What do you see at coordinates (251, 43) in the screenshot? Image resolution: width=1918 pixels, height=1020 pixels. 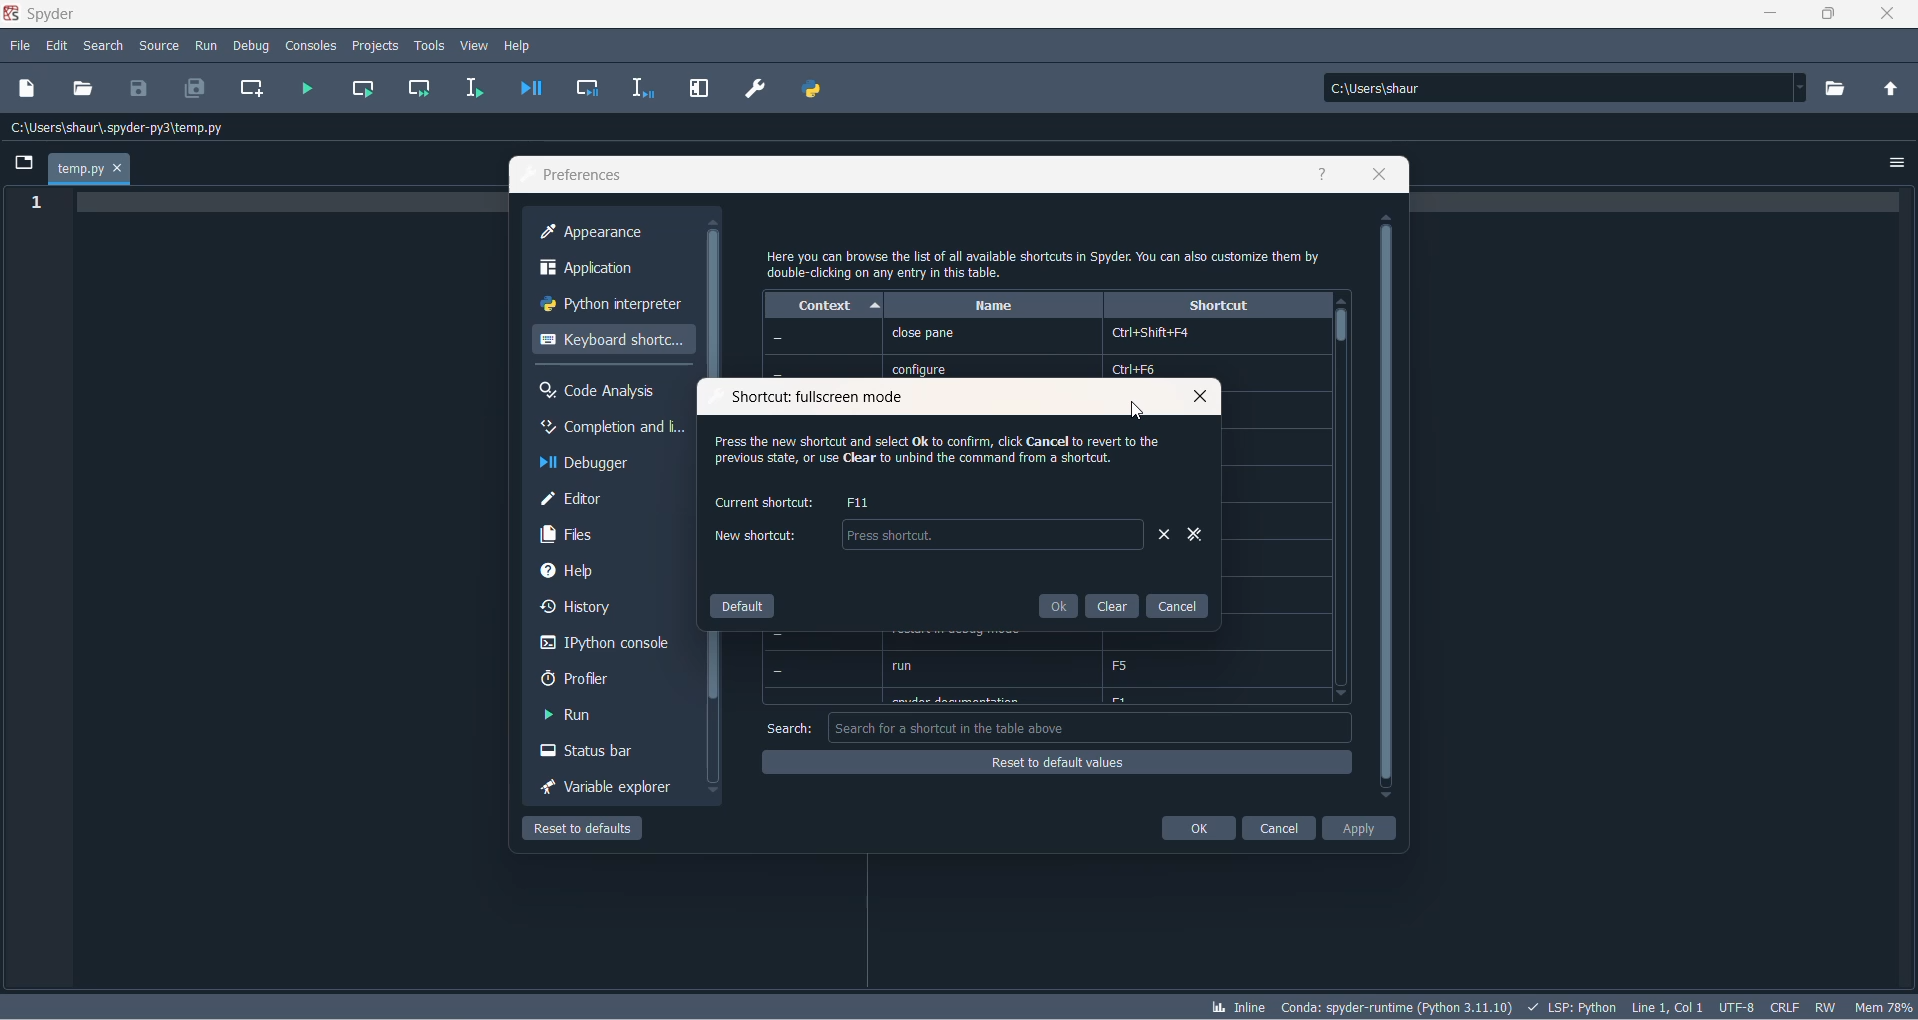 I see `debug` at bounding box center [251, 43].